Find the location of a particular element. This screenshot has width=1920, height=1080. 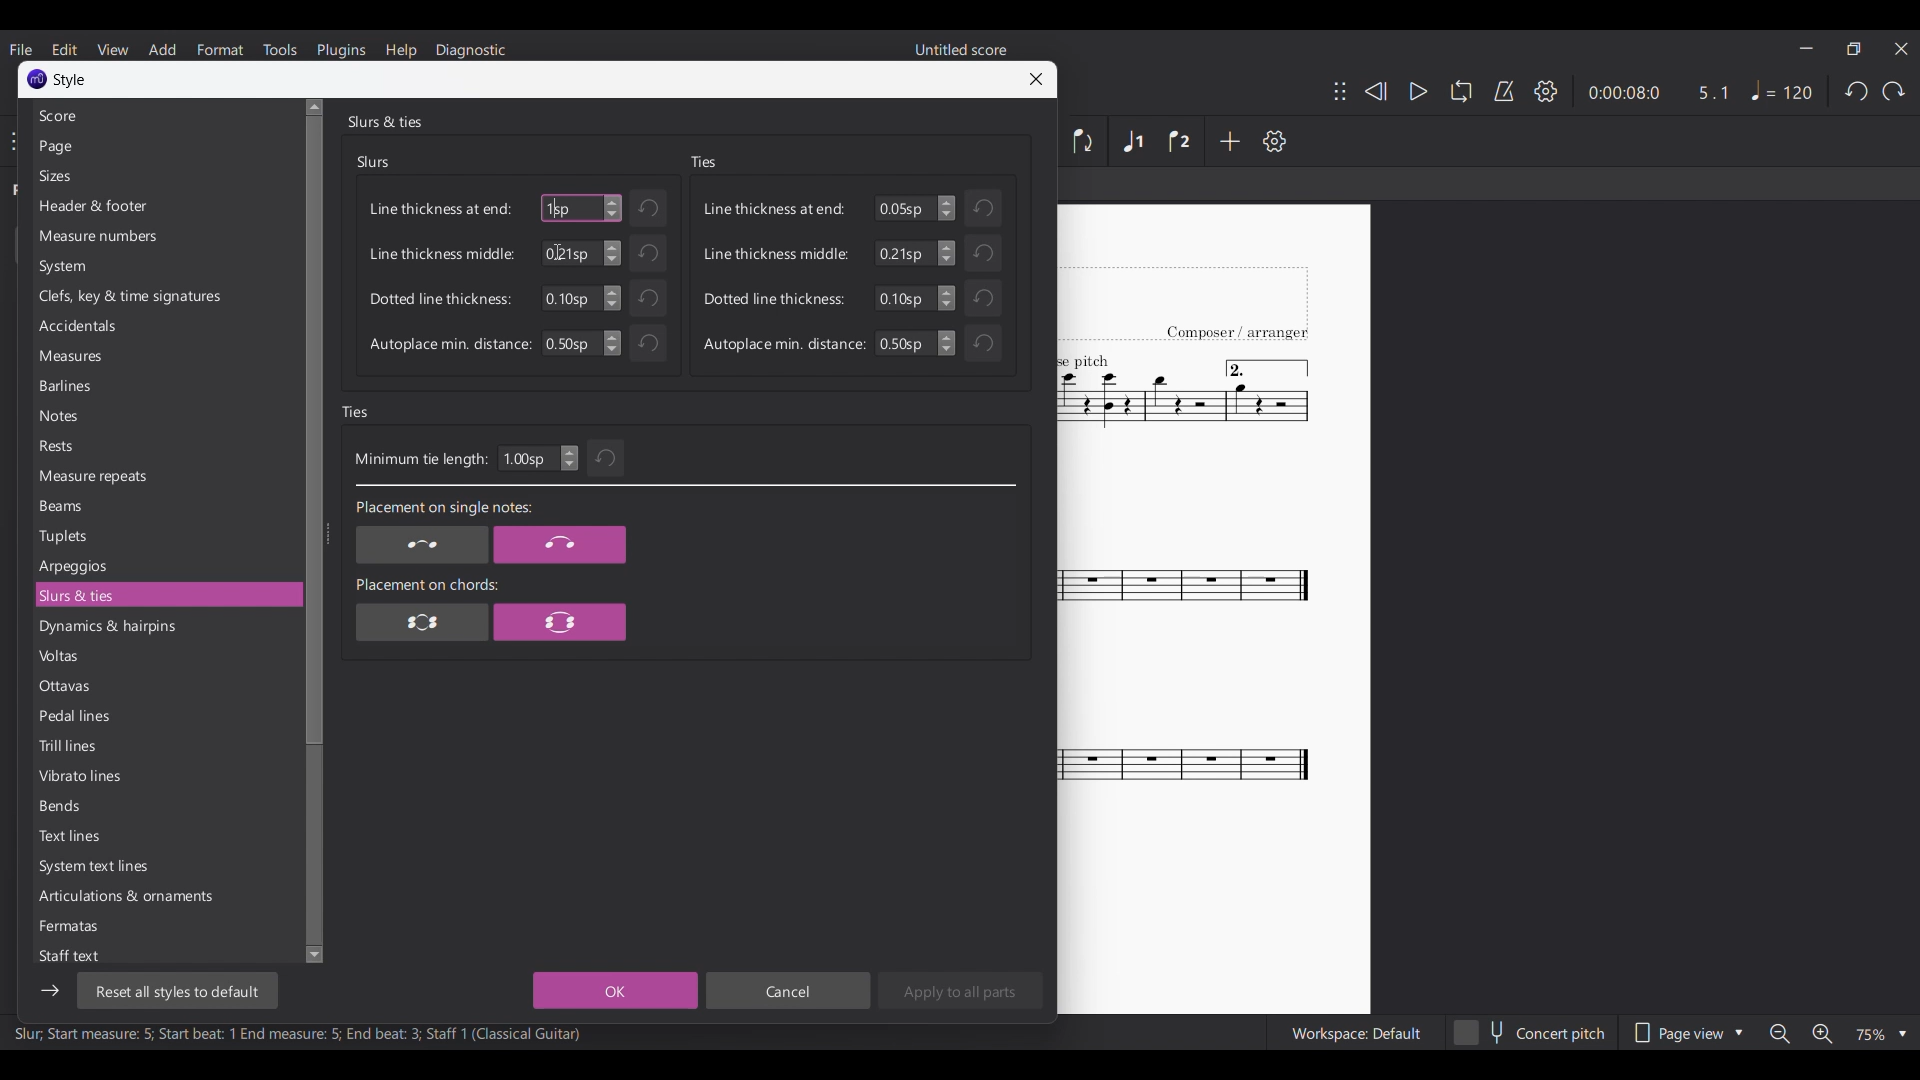

Increase/Decrease Line thickness at end is located at coordinates (946, 208).